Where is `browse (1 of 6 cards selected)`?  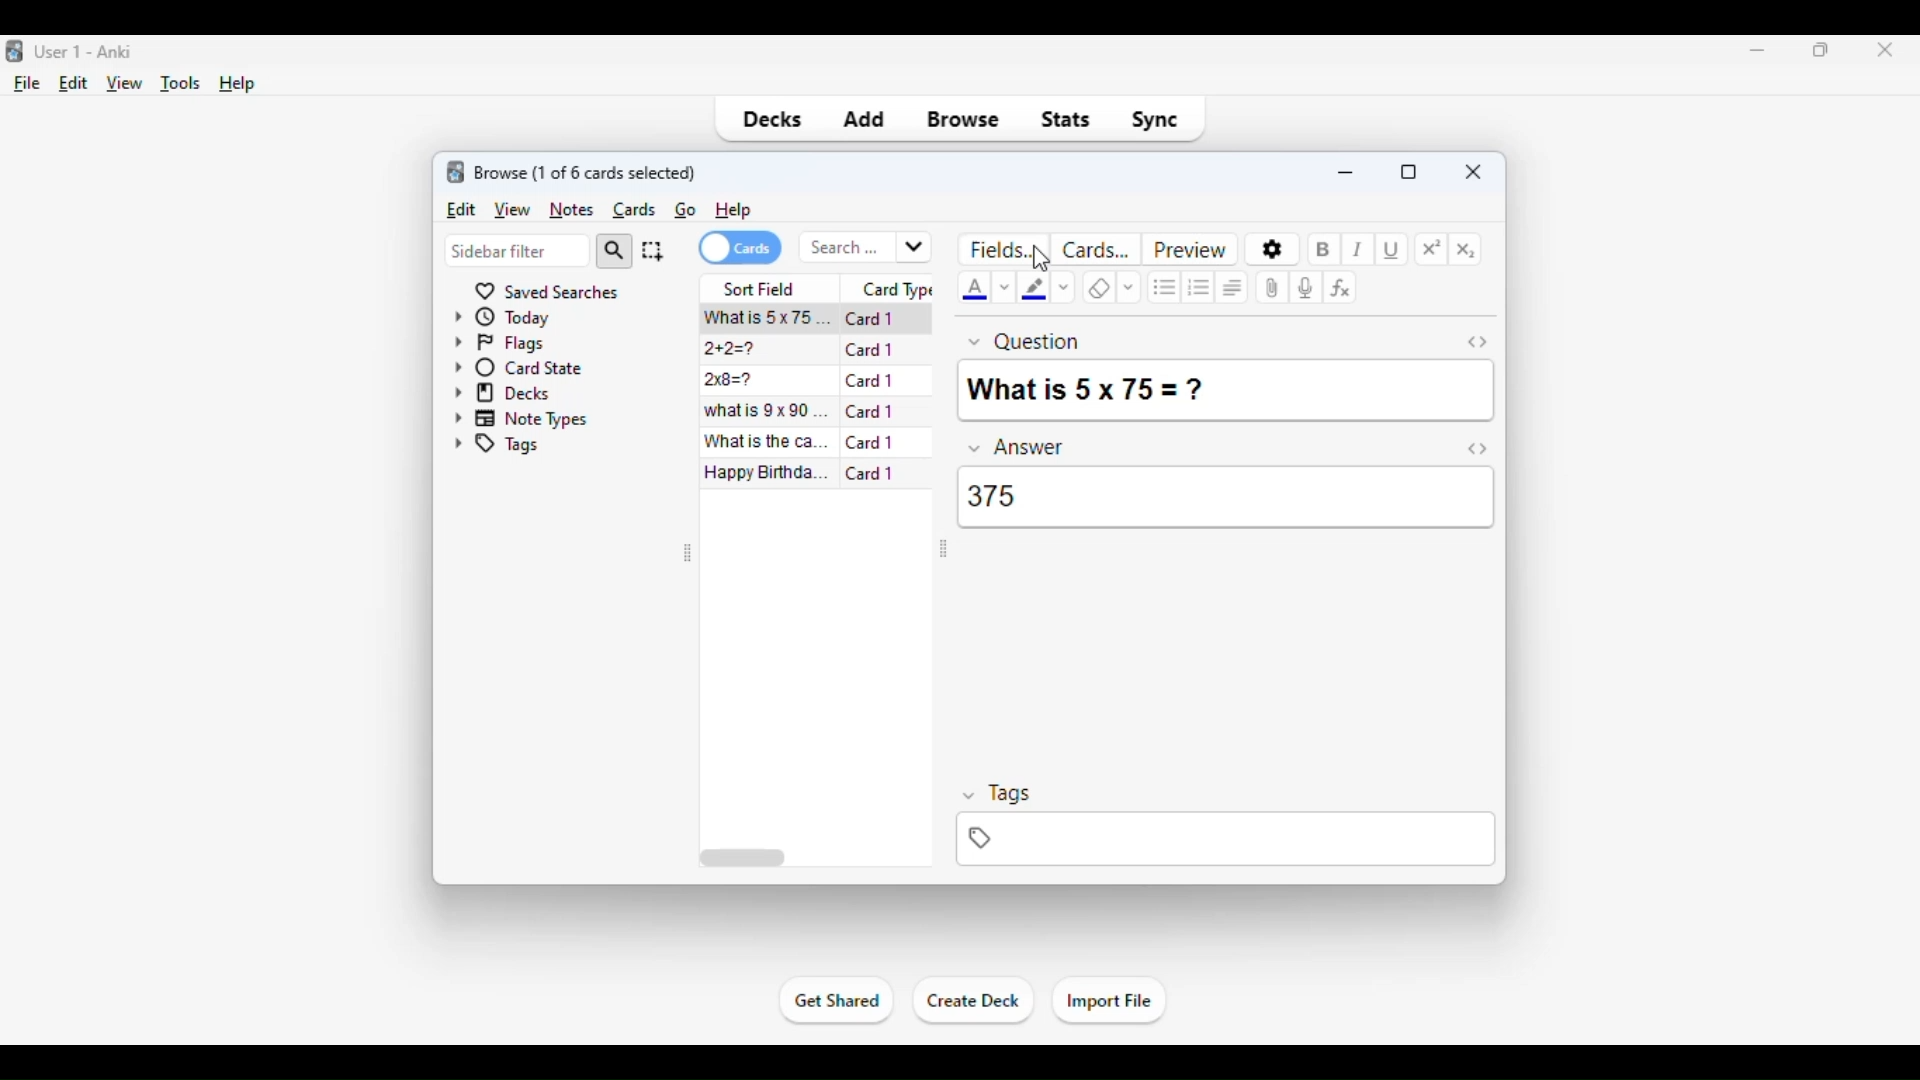
browse (1 of 6 cards selected) is located at coordinates (587, 172).